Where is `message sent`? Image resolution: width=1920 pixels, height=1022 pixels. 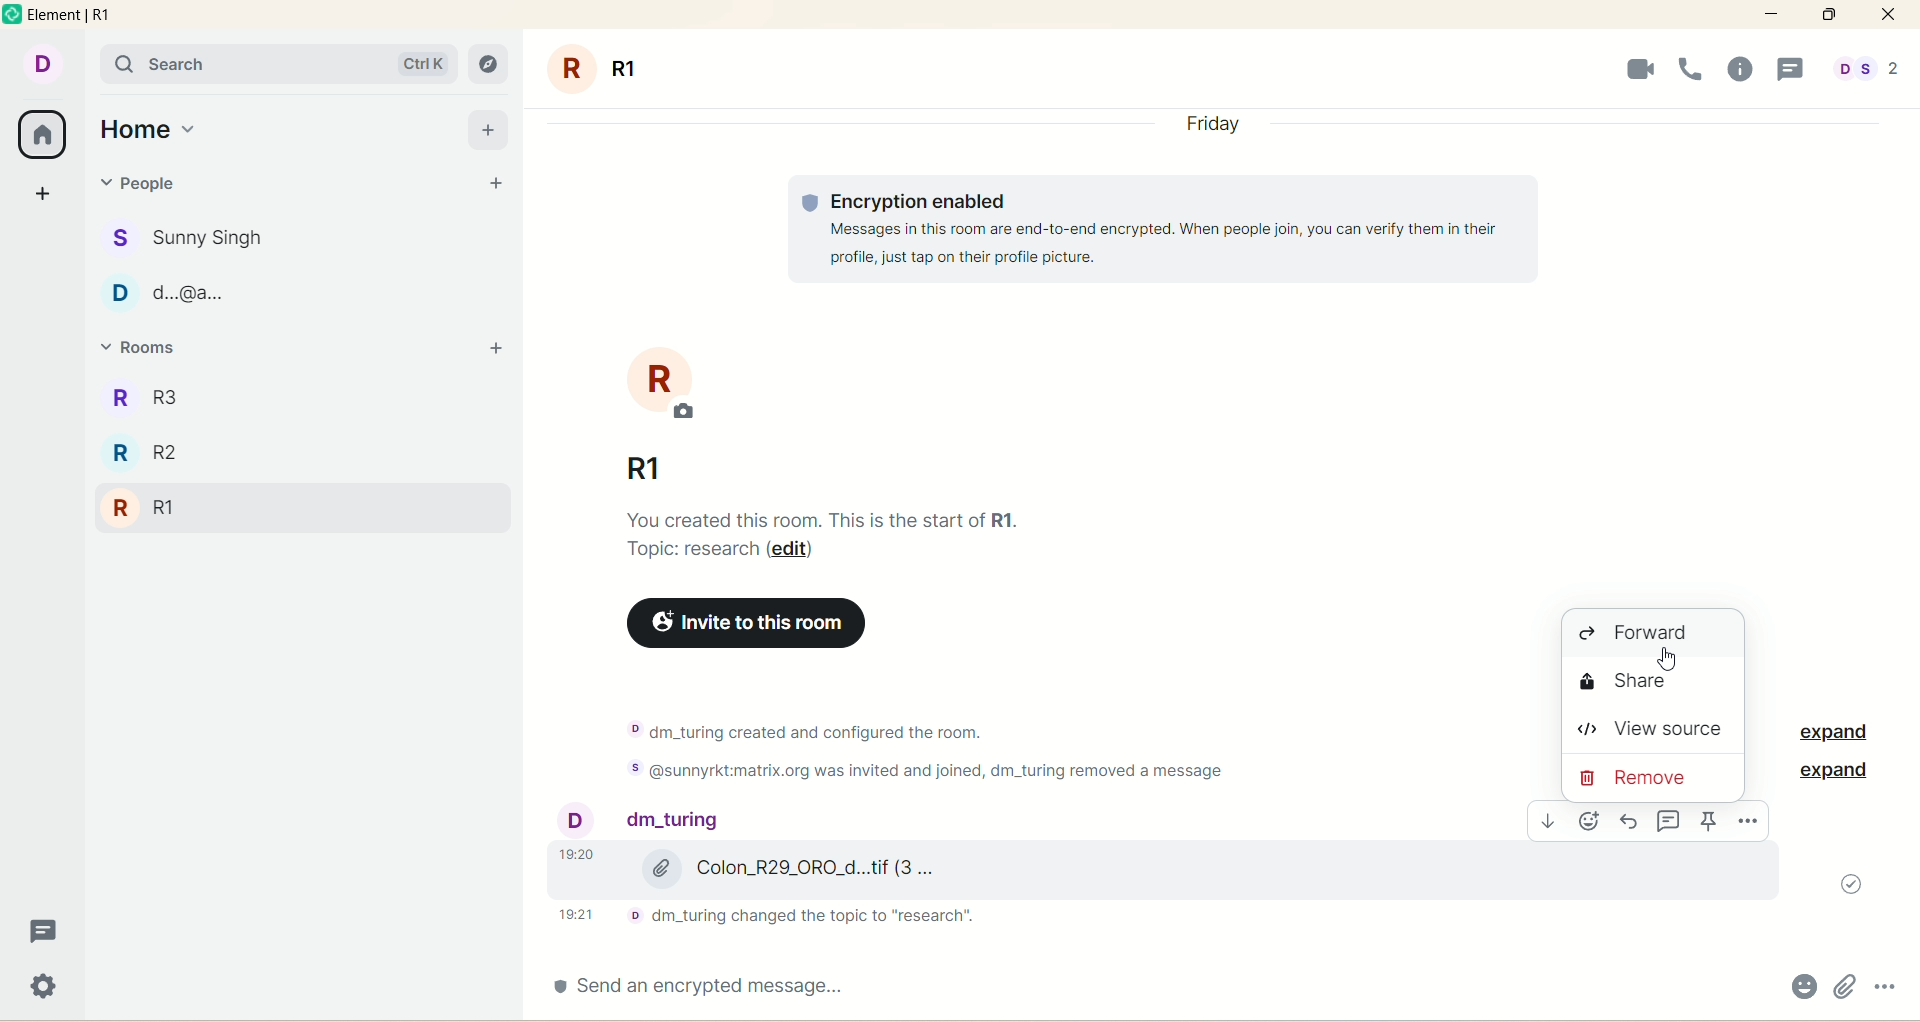 message sent is located at coordinates (1852, 884).